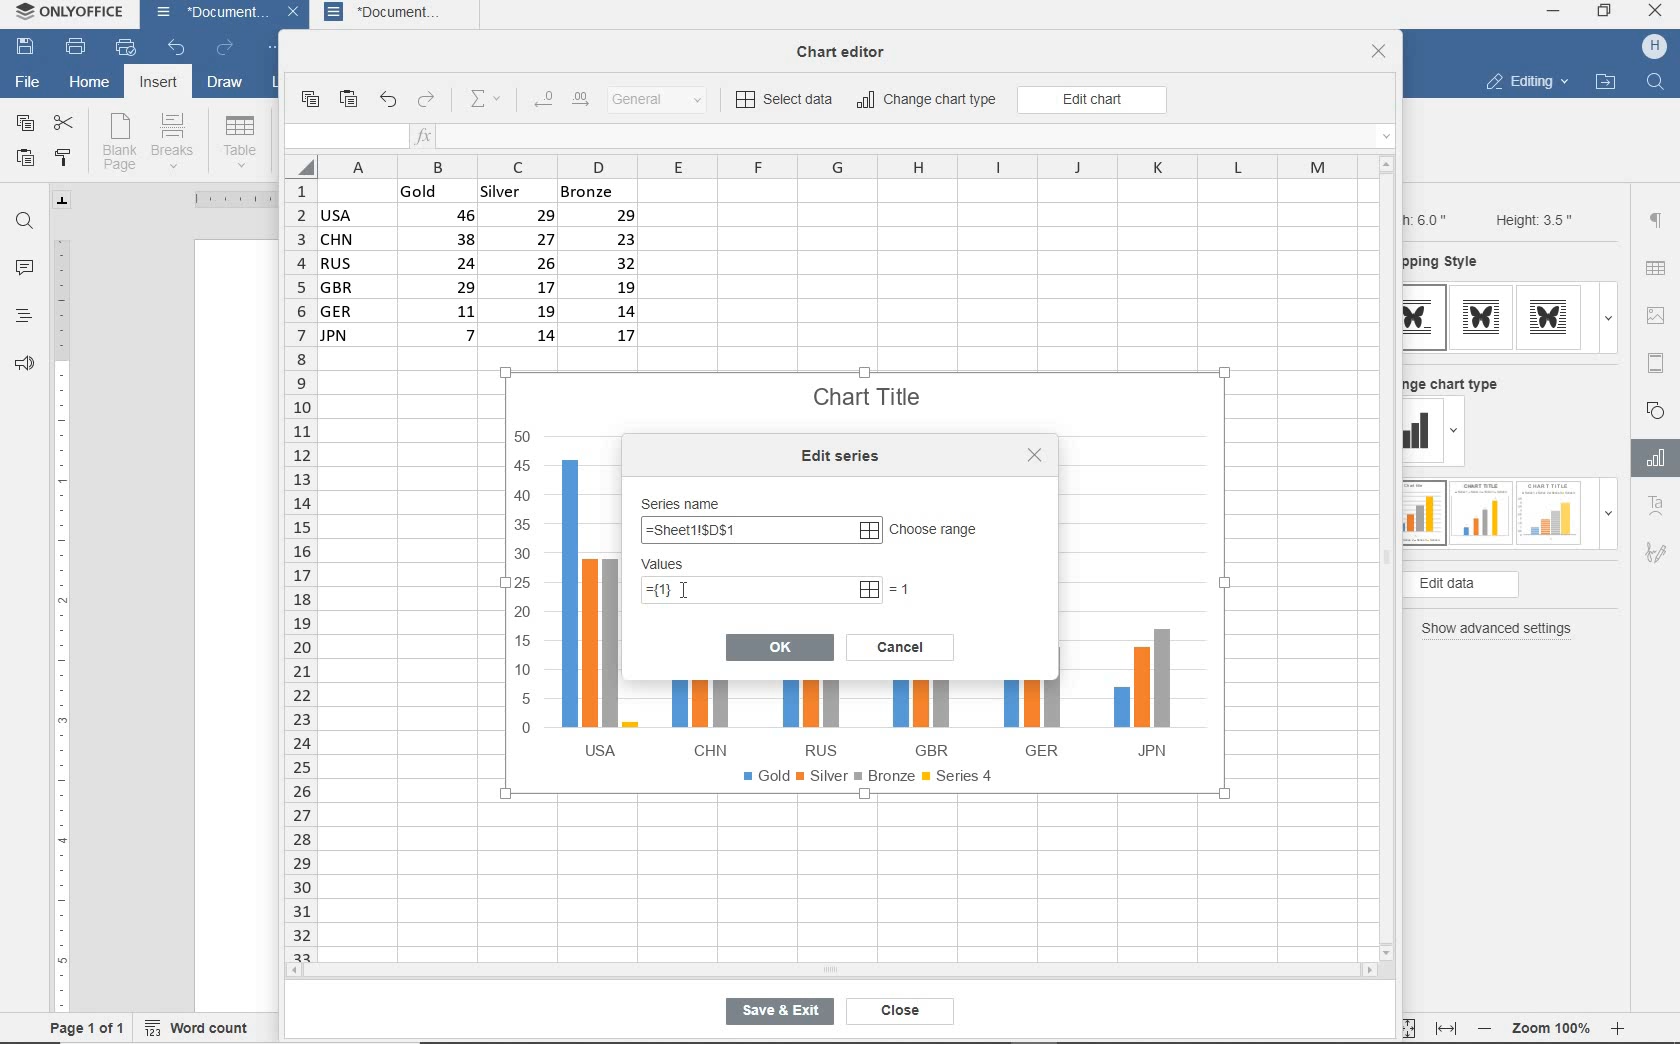 The image size is (1680, 1044). What do you see at coordinates (26, 80) in the screenshot?
I see `file` at bounding box center [26, 80].